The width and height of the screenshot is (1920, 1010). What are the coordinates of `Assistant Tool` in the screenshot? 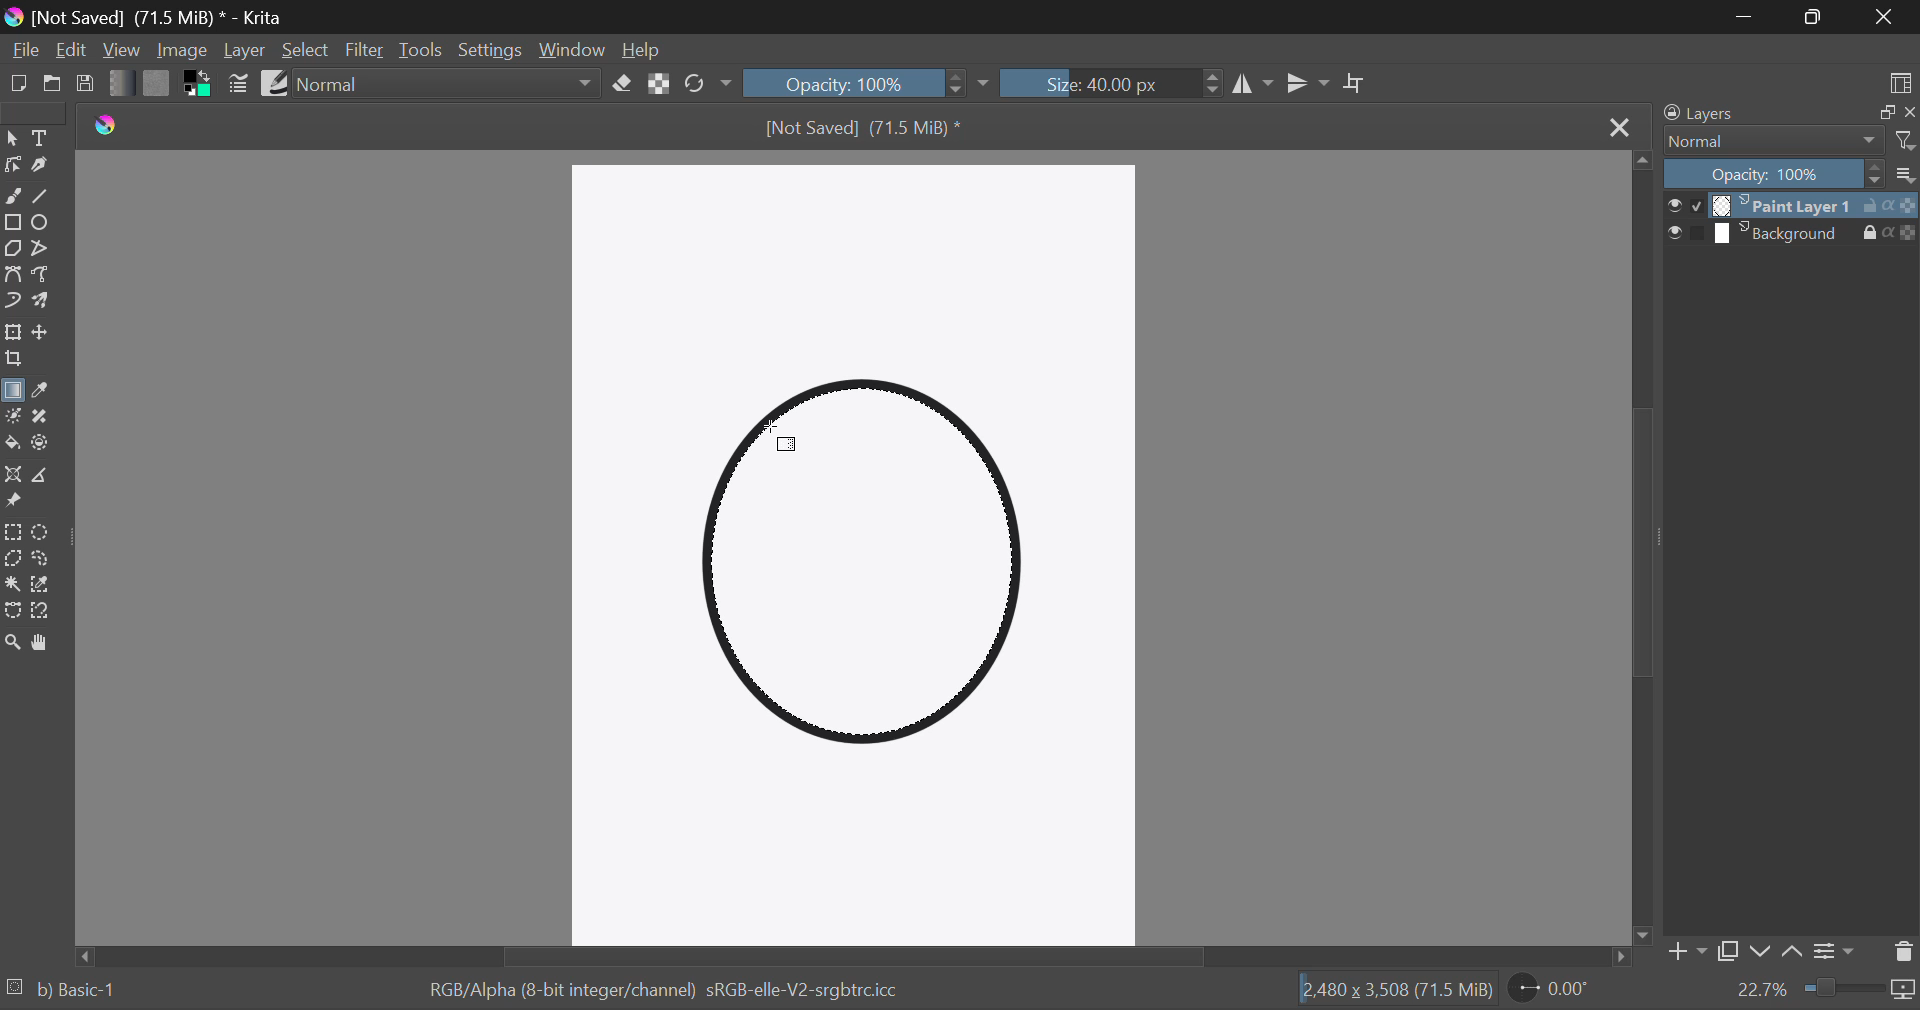 It's located at (13, 473).